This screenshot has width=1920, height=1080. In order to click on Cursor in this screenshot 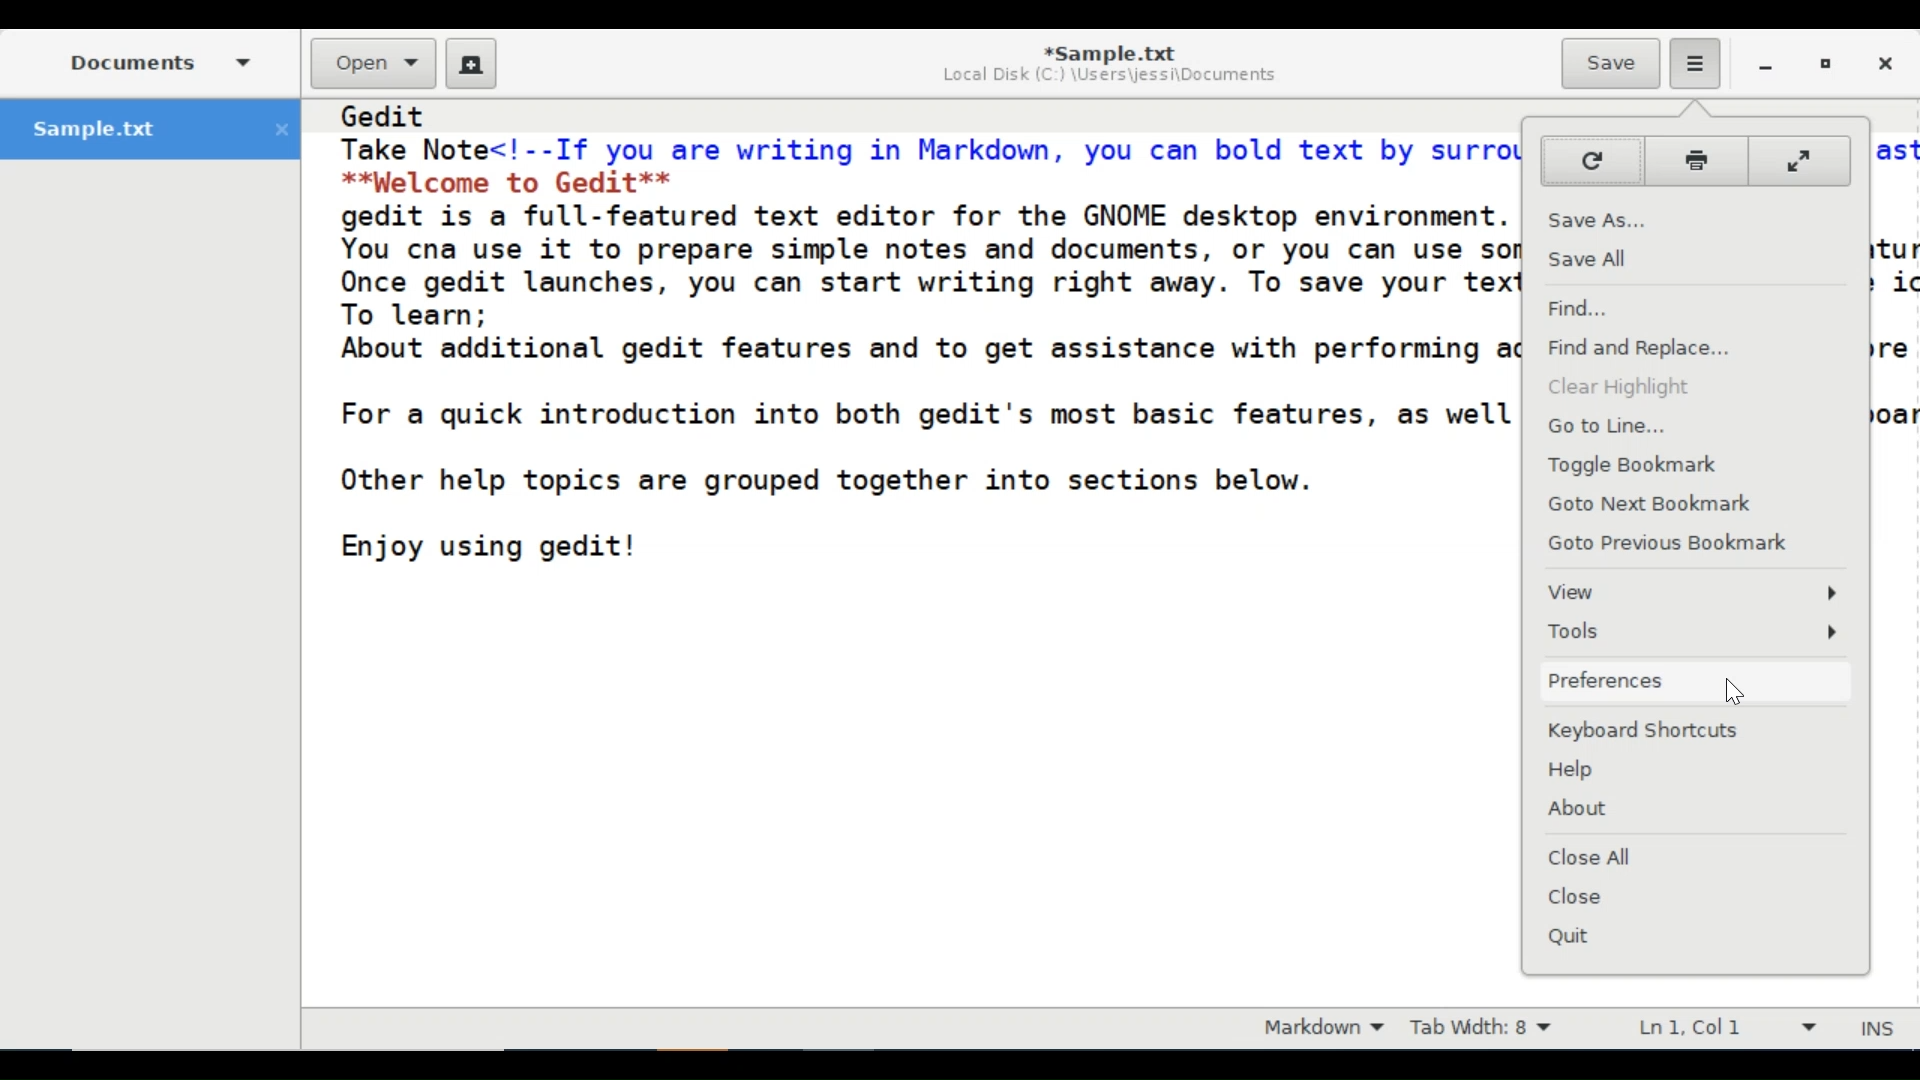, I will do `click(1739, 693)`.